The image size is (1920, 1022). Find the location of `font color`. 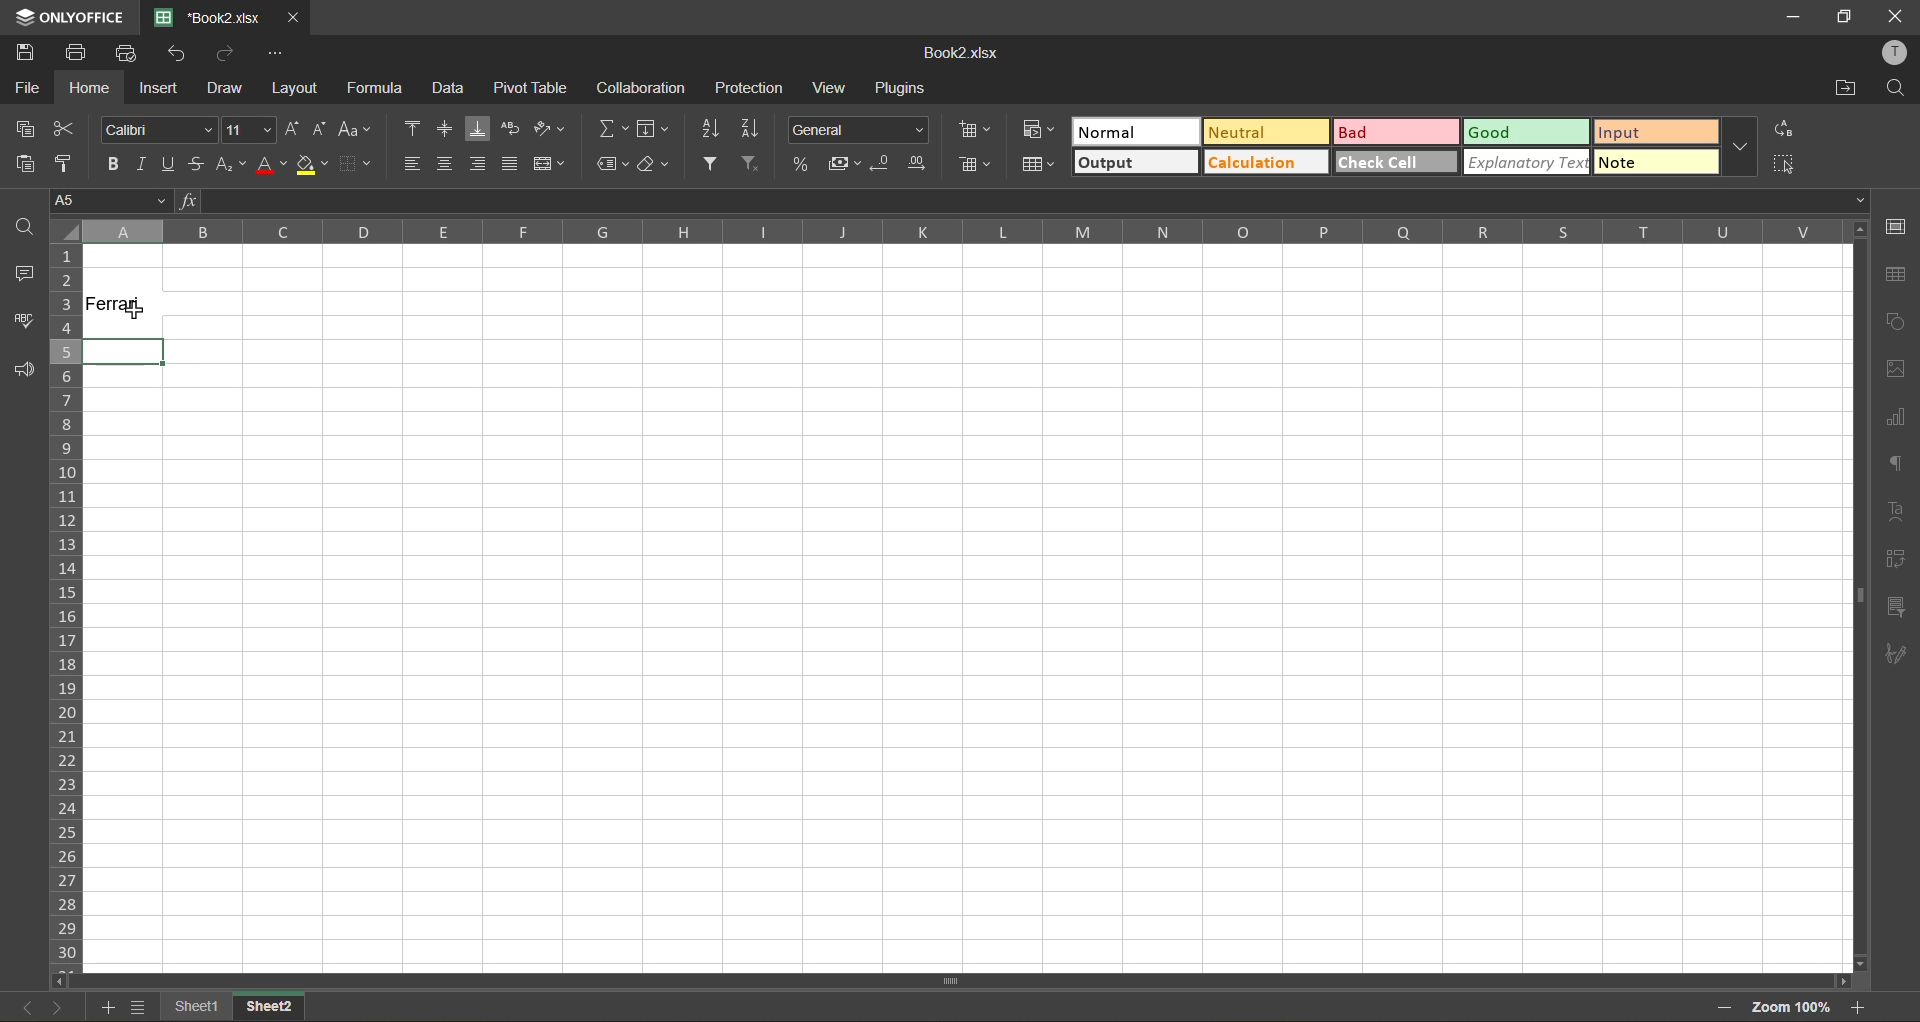

font color is located at coordinates (272, 165).